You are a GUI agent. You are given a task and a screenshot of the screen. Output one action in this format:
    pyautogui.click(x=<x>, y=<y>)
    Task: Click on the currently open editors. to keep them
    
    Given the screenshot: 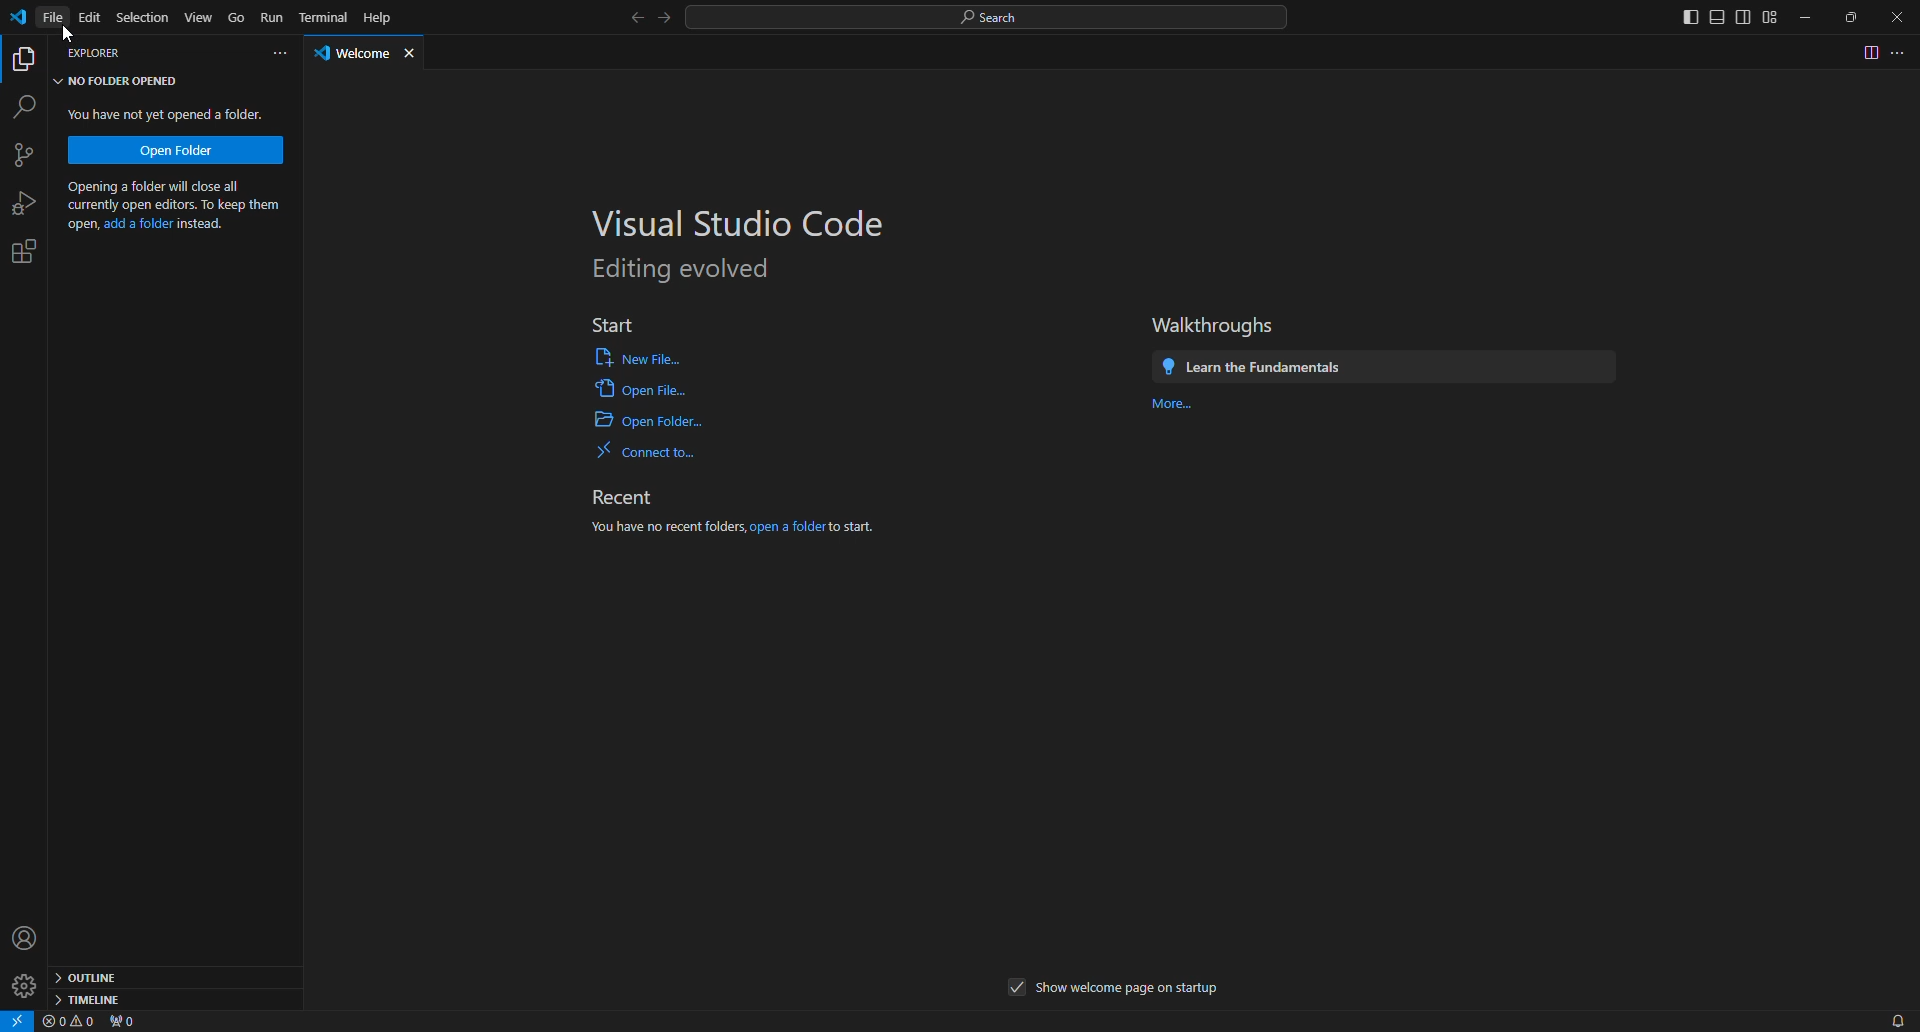 What is the action you would take?
    pyautogui.click(x=173, y=207)
    